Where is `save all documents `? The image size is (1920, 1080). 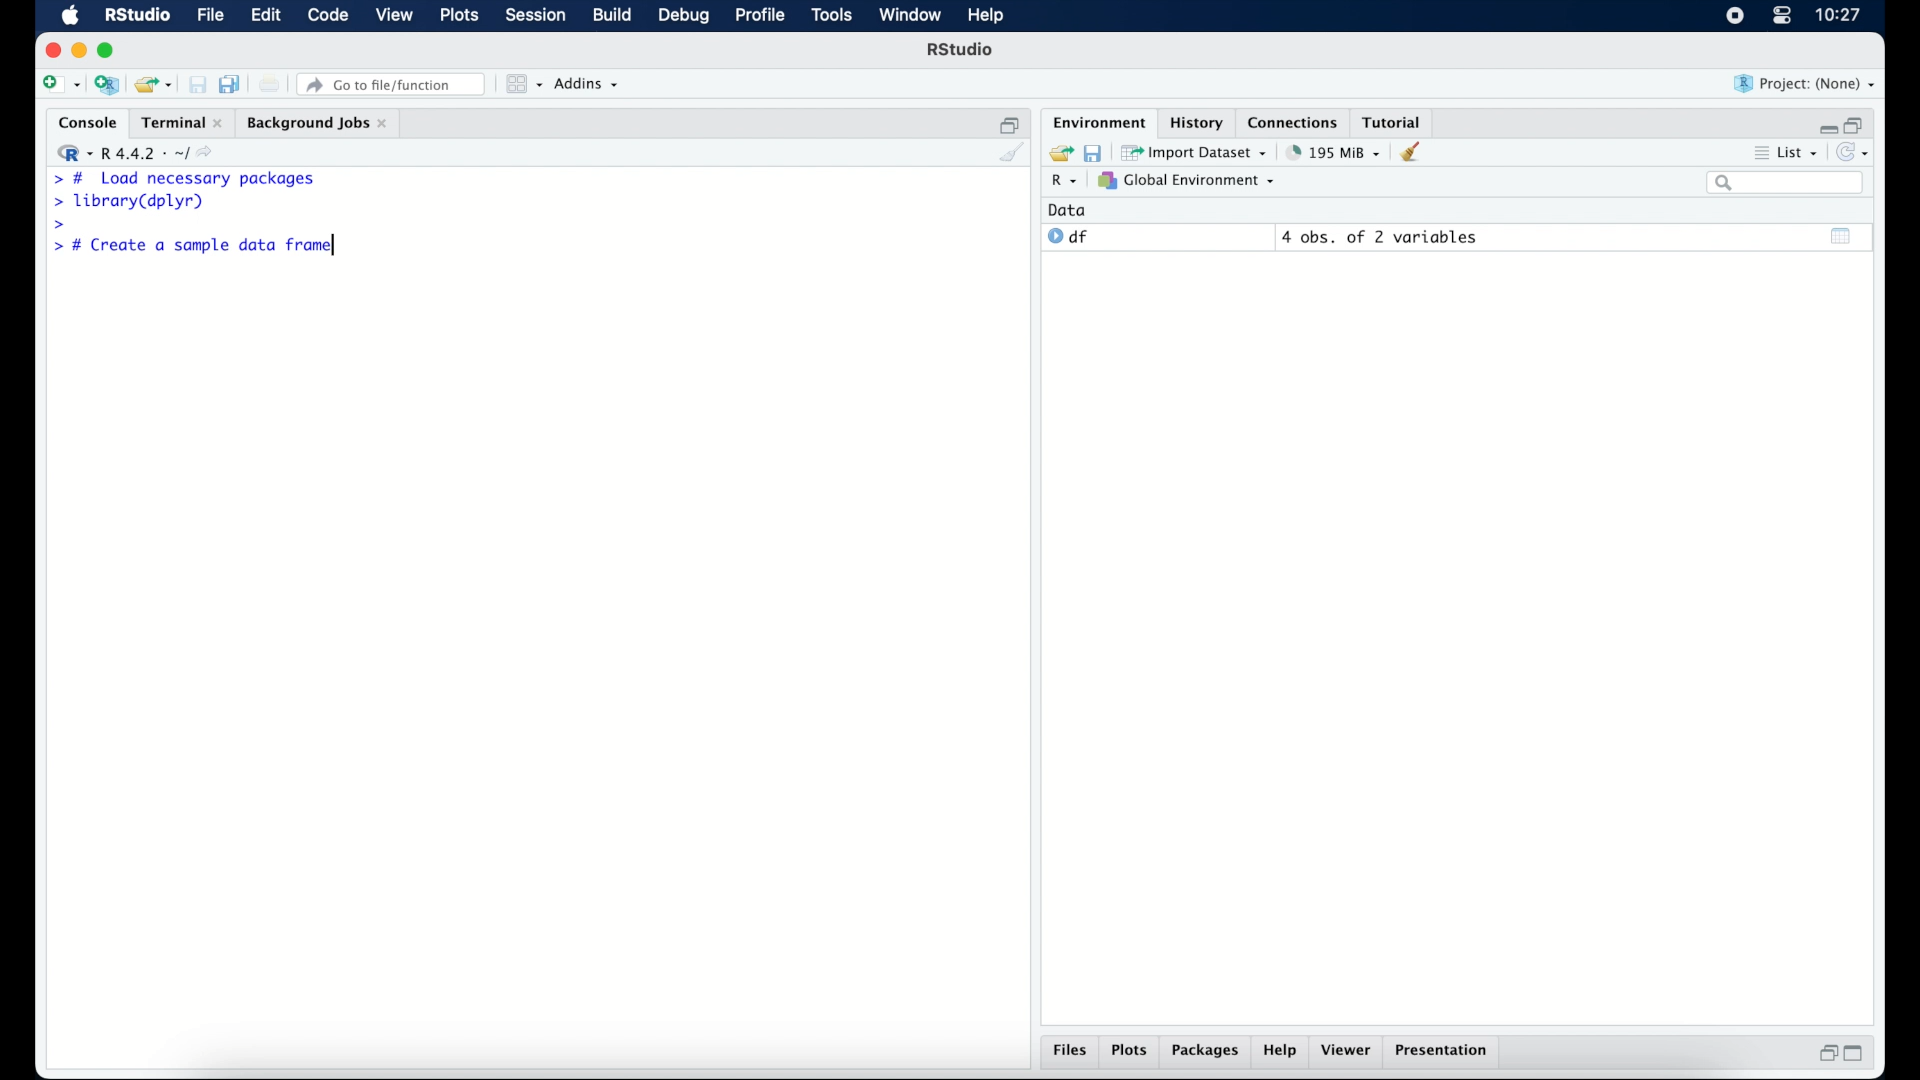
save all documents  is located at coordinates (232, 83).